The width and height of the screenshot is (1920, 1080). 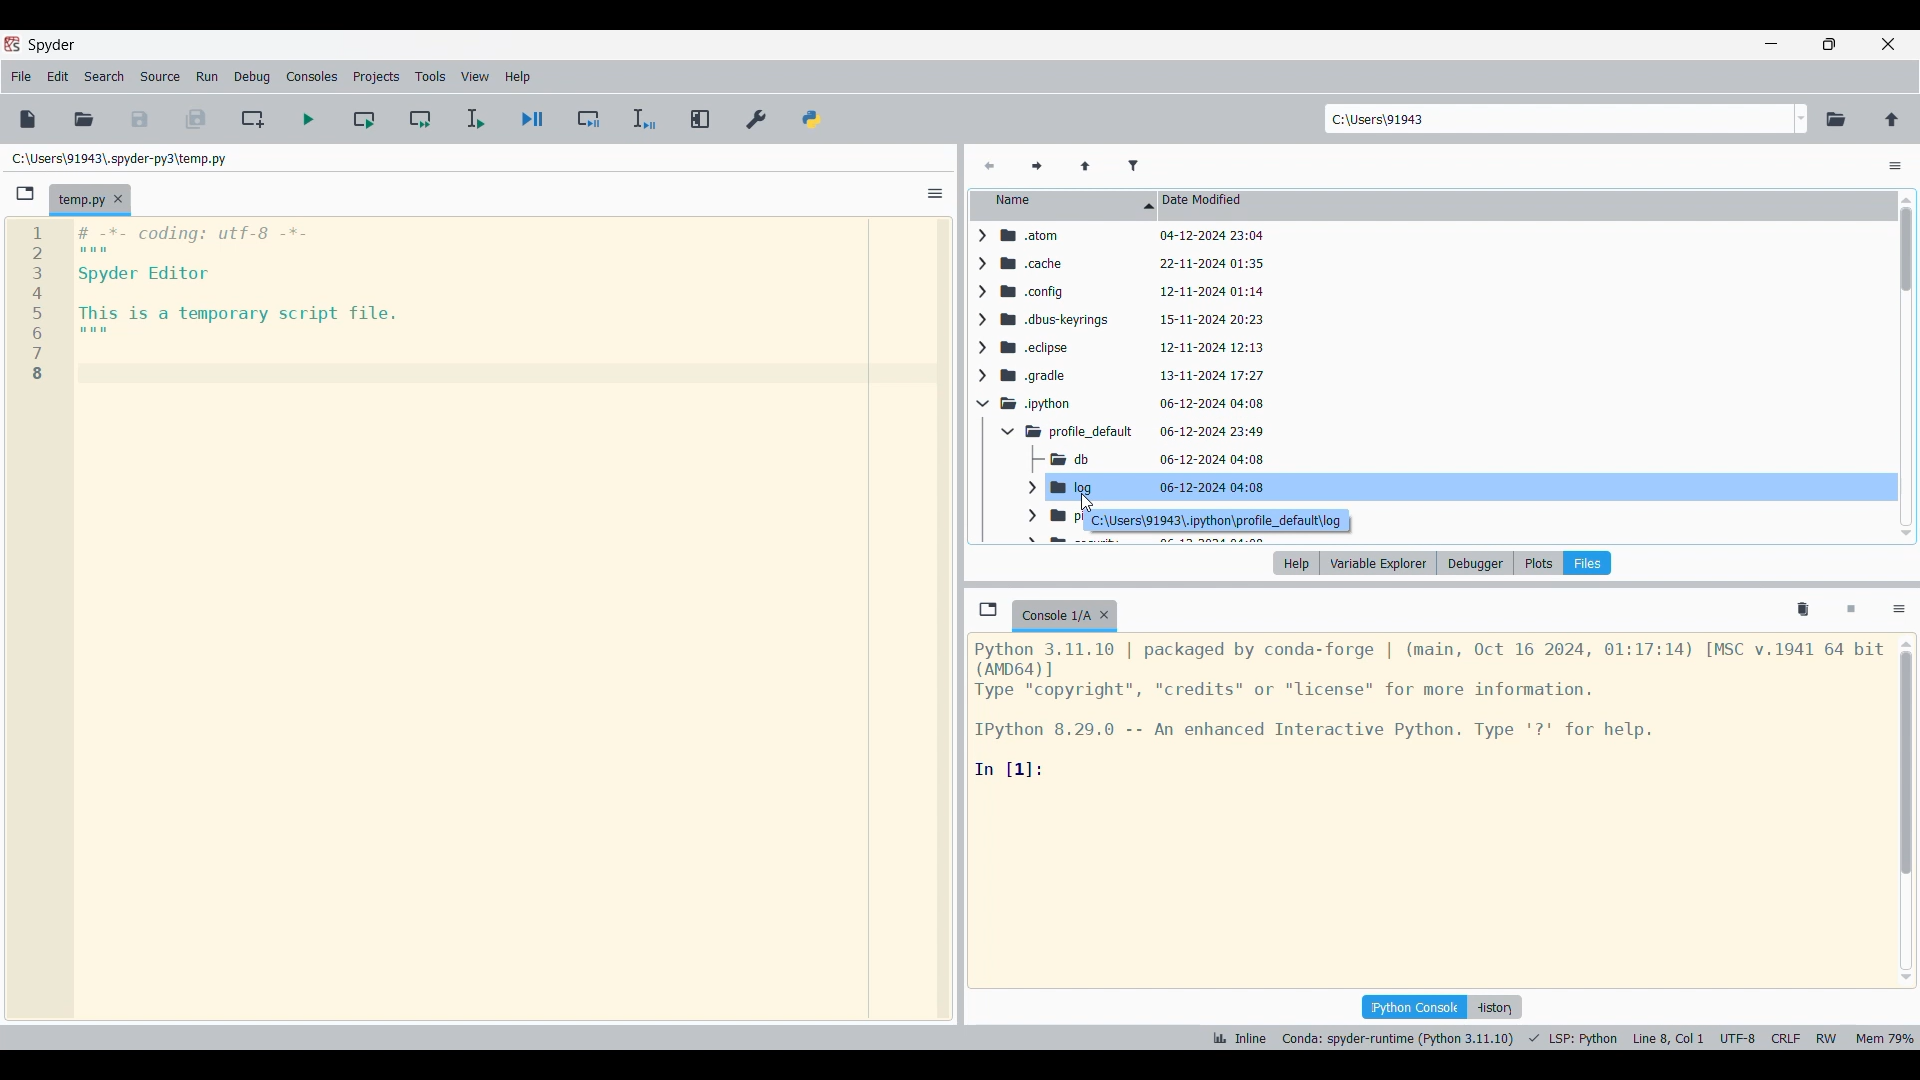 What do you see at coordinates (206, 305) in the screenshot?
I see `Current code` at bounding box center [206, 305].